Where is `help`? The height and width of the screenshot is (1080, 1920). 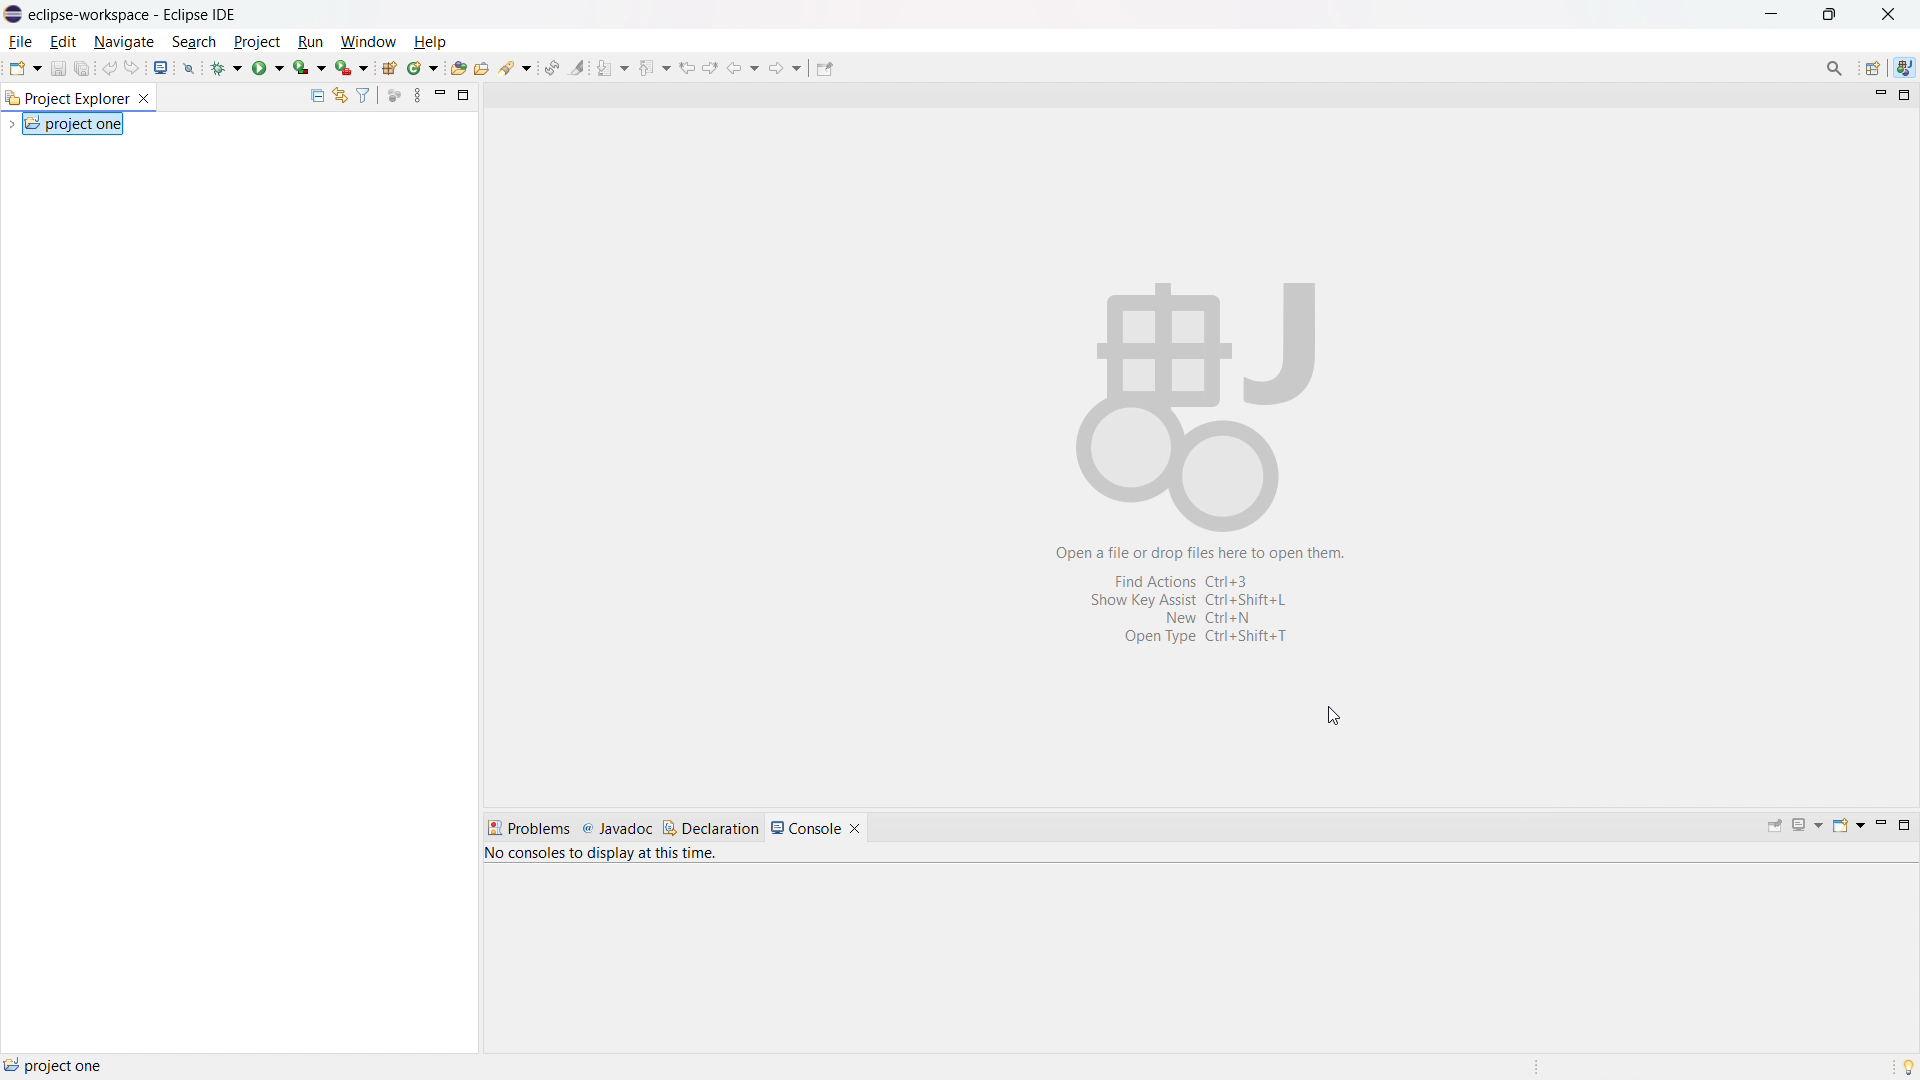
help is located at coordinates (429, 42).